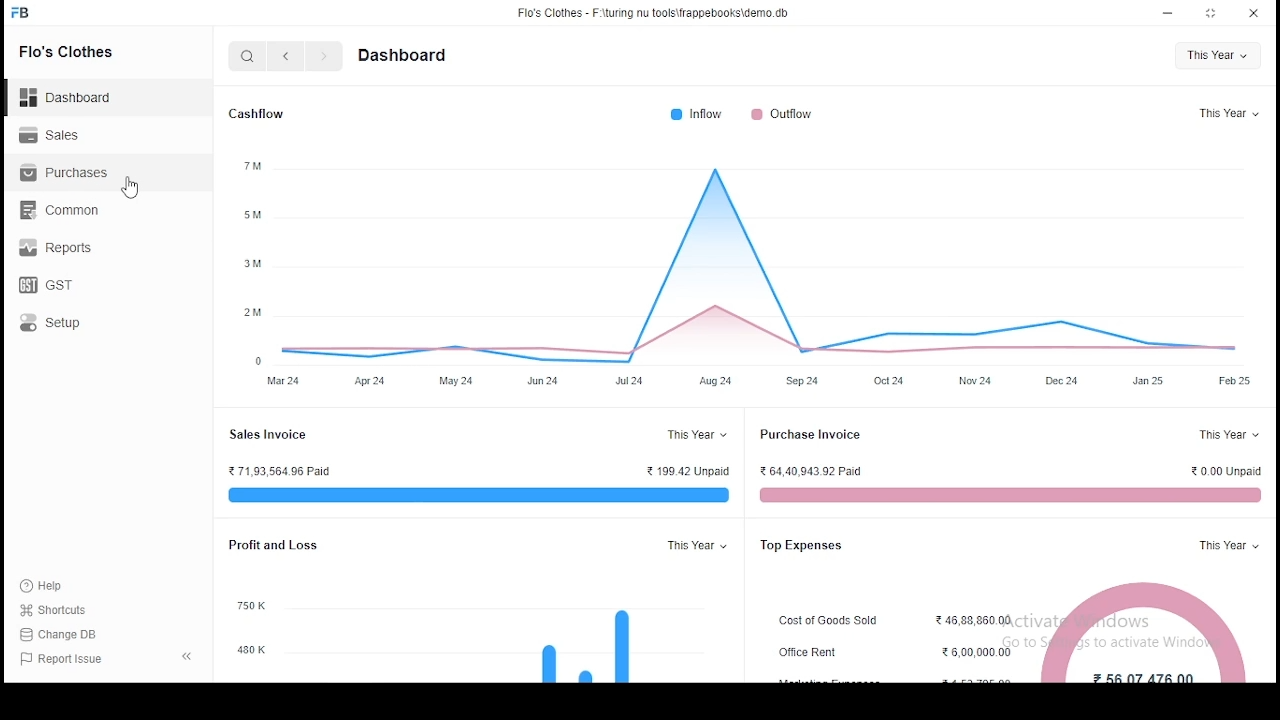 This screenshot has width=1280, height=720. I want to click on jul 24, so click(630, 383).